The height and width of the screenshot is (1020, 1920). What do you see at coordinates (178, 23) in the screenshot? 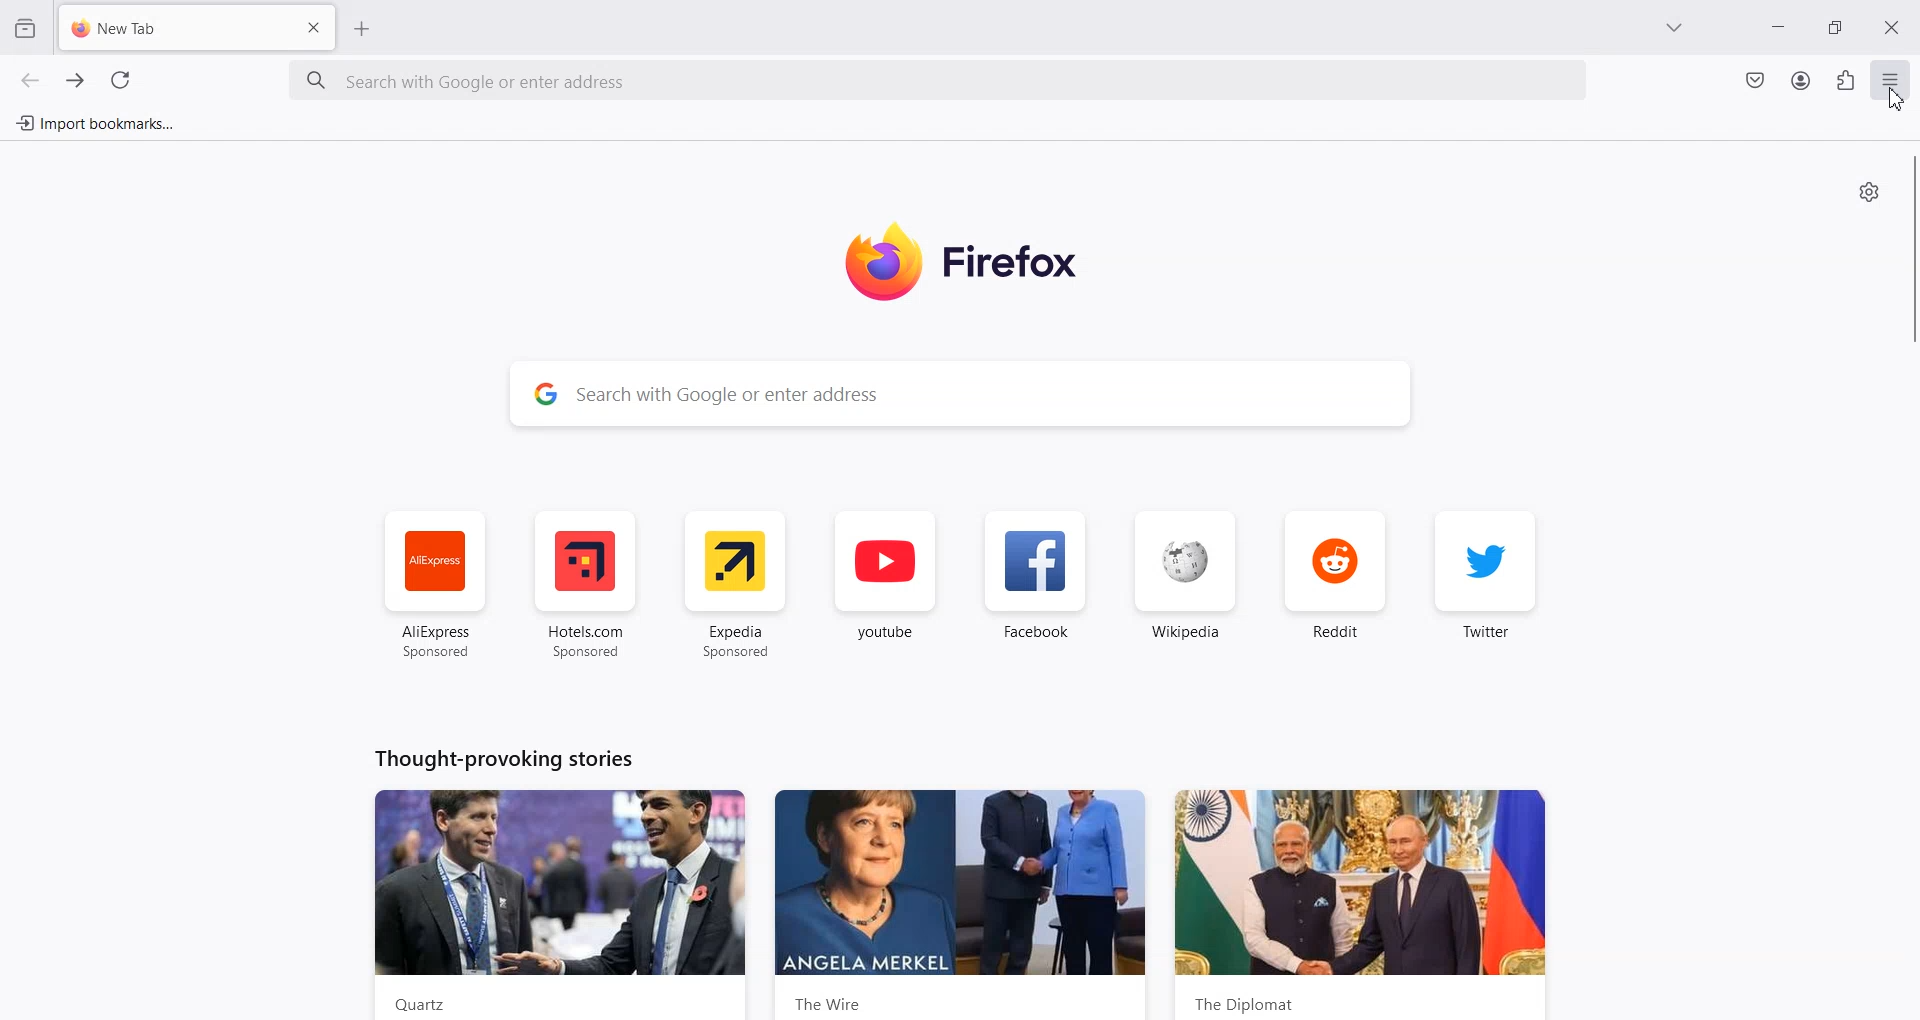
I see `New Tab` at bounding box center [178, 23].